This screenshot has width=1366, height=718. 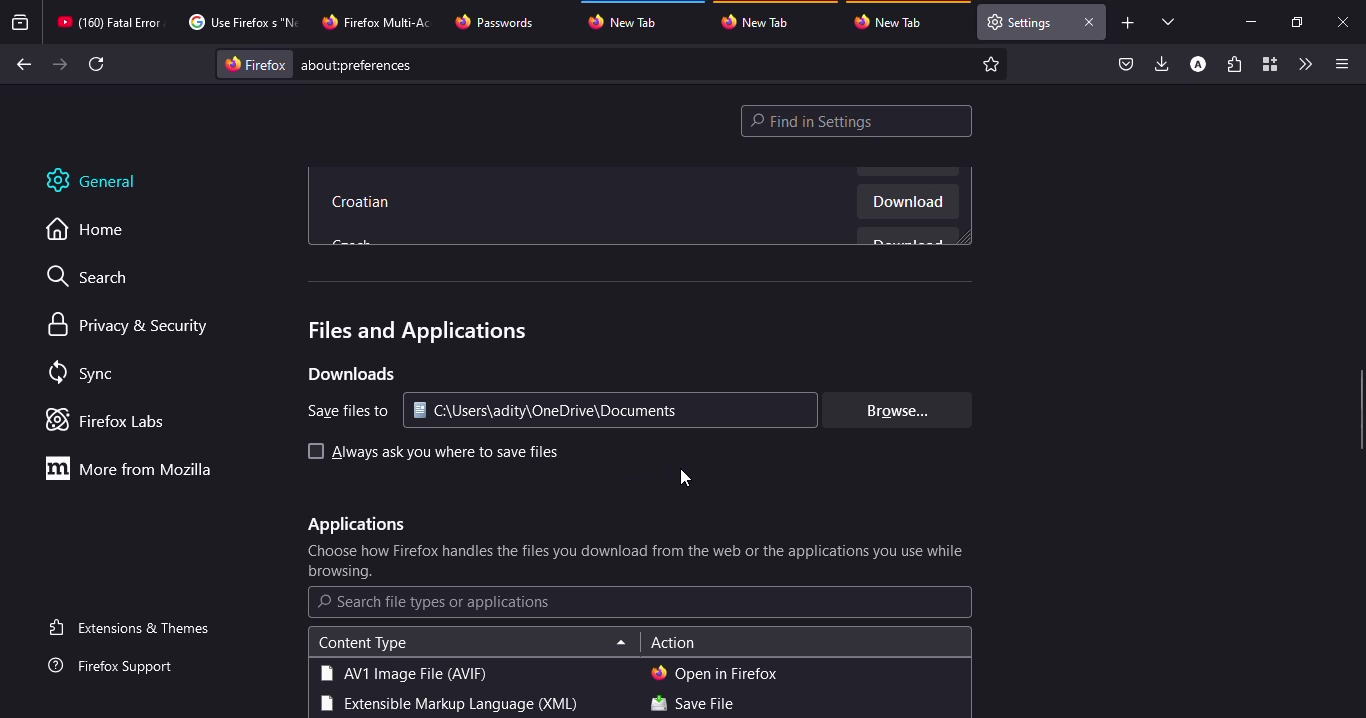 I want to click on download folder changed, so click(x=563, y=411).